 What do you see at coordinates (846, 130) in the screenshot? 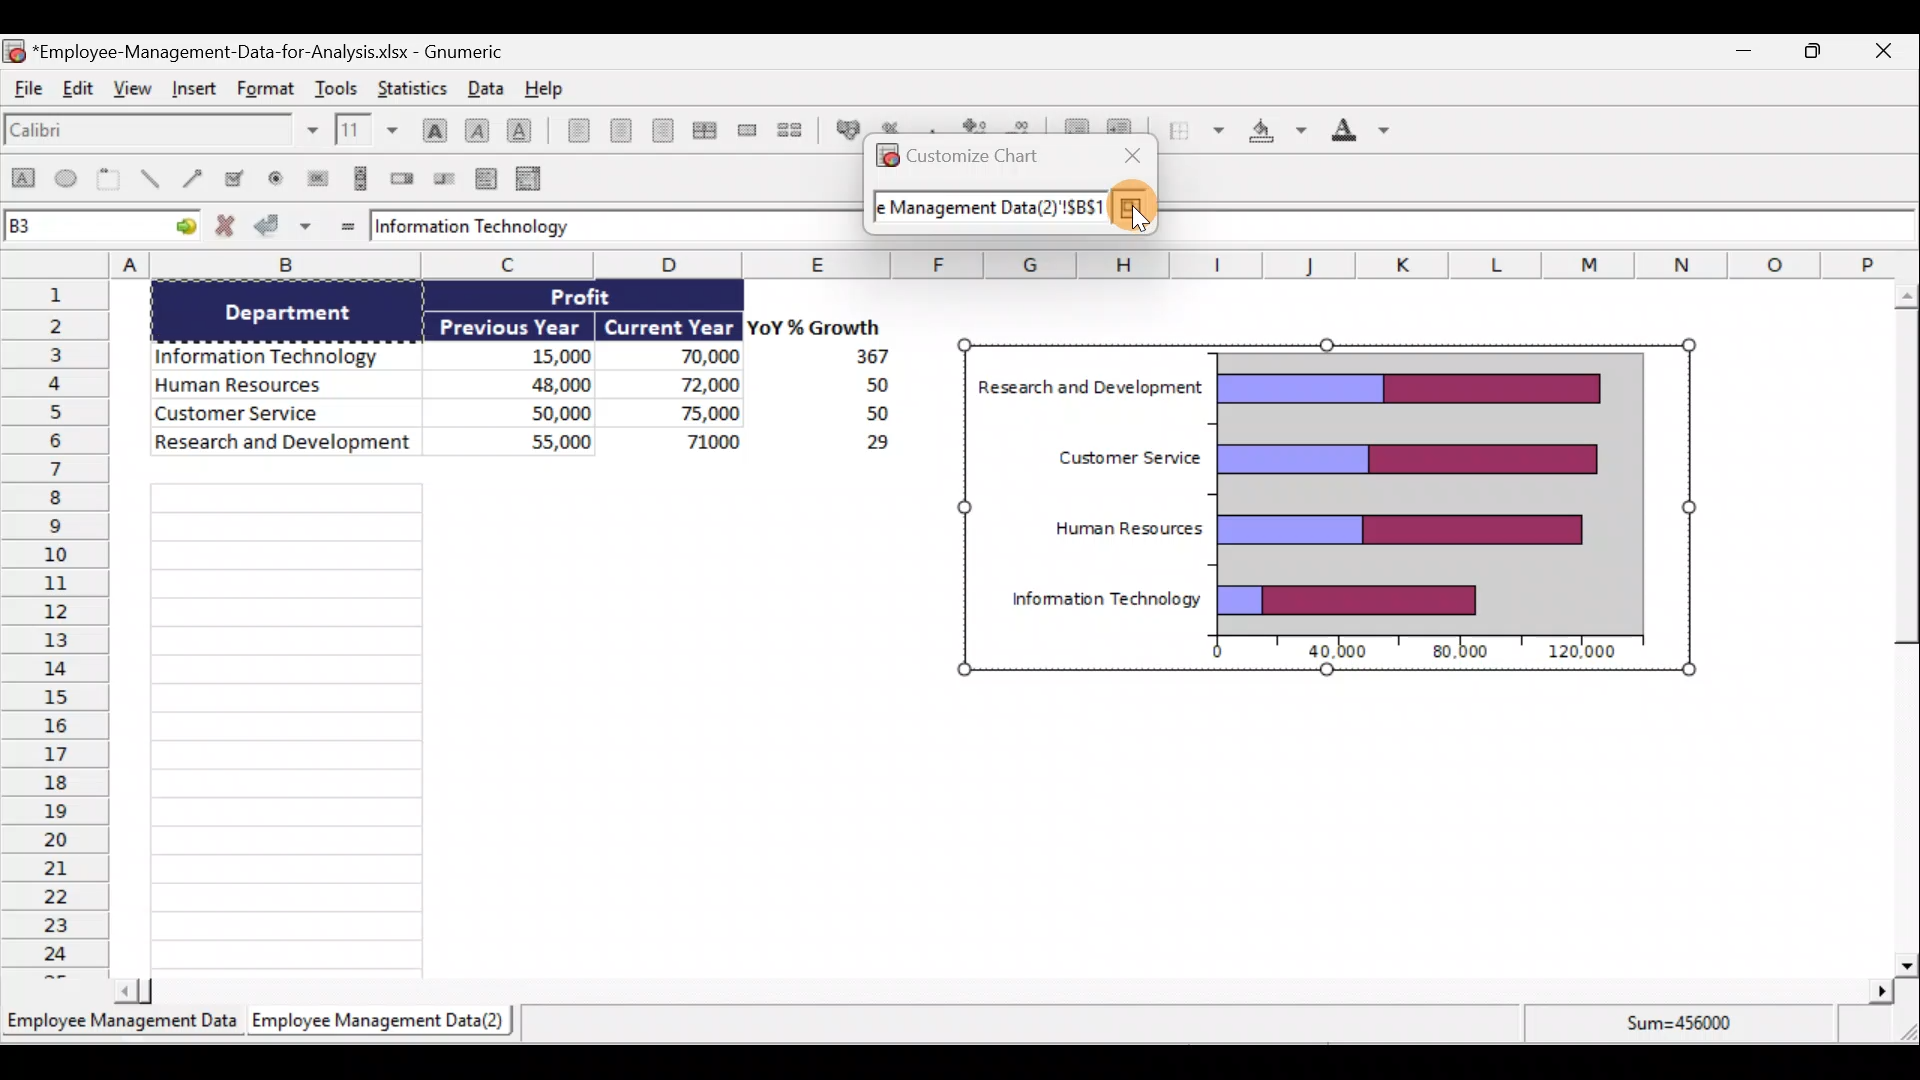
I see `Format the selection as accounting` at bounding box center [846, 130].